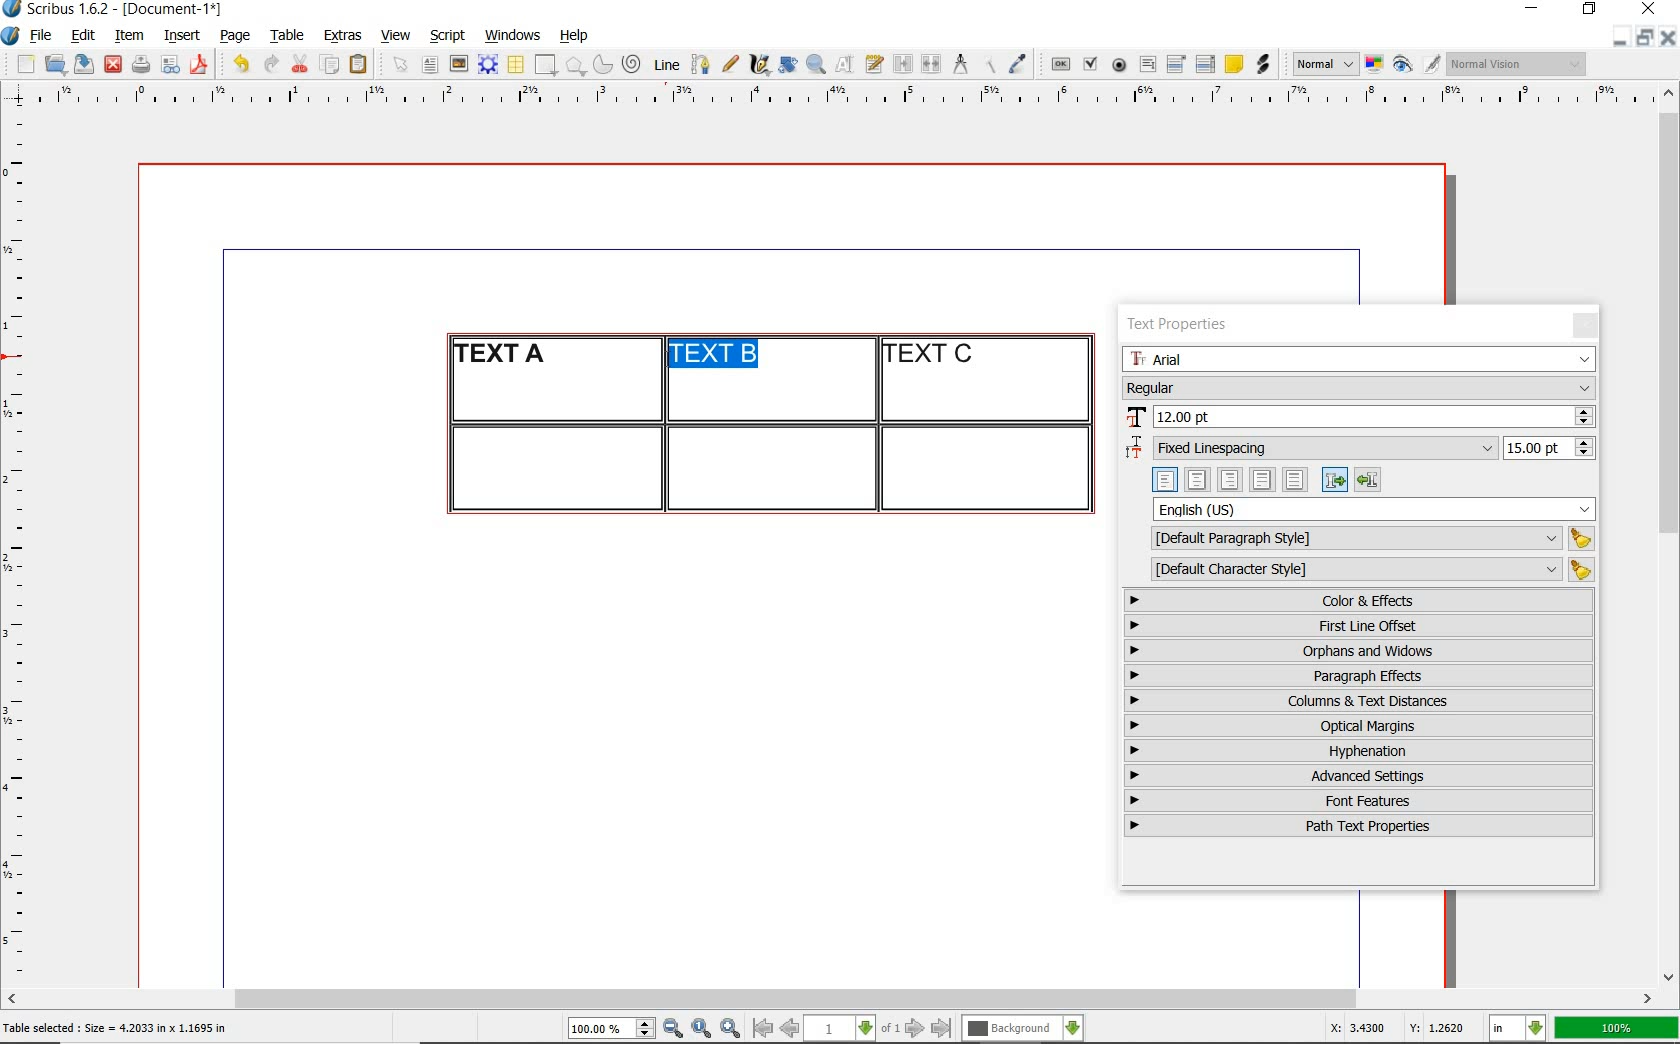 This screenshot has width=1680, height=1044. Describe the element at coordinates (235, 35) in the screenshot. I see `page` at that location.